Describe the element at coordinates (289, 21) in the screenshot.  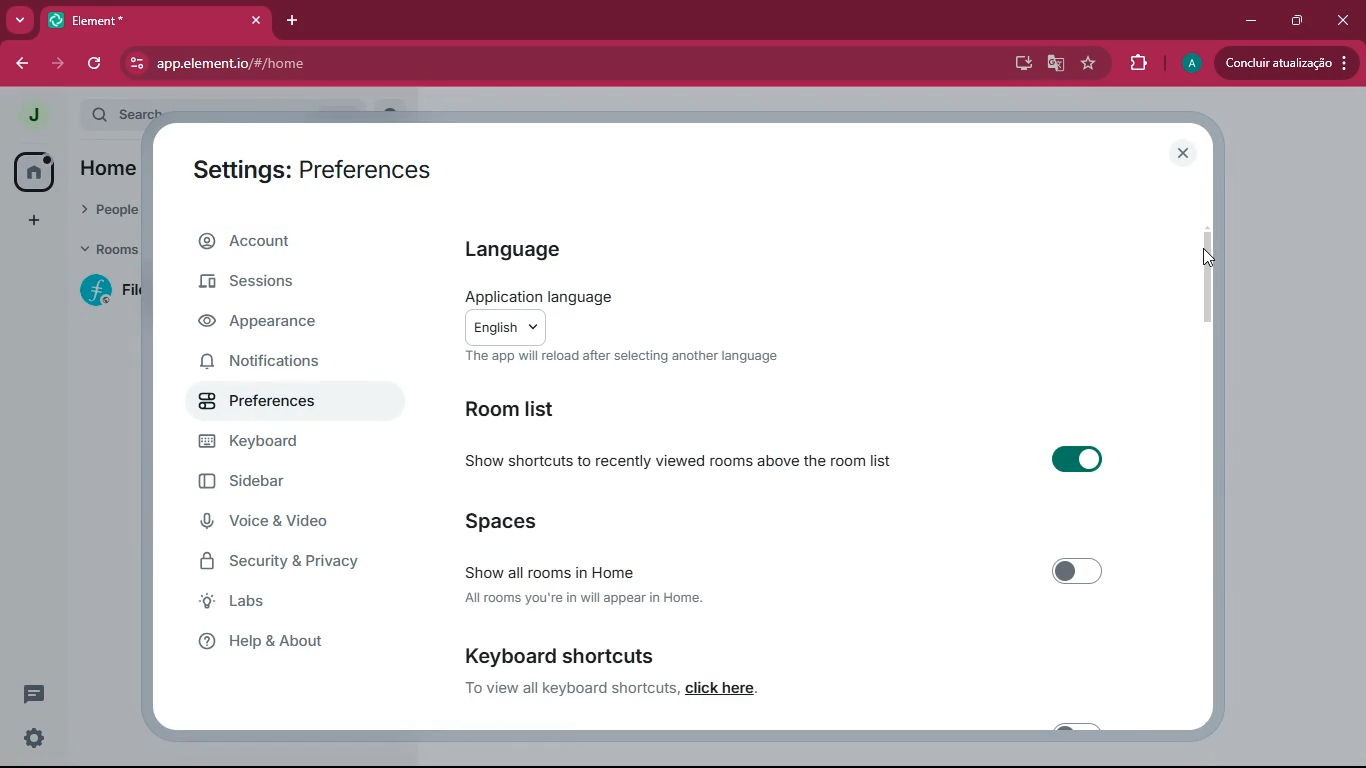
I see `add tab` at that location.